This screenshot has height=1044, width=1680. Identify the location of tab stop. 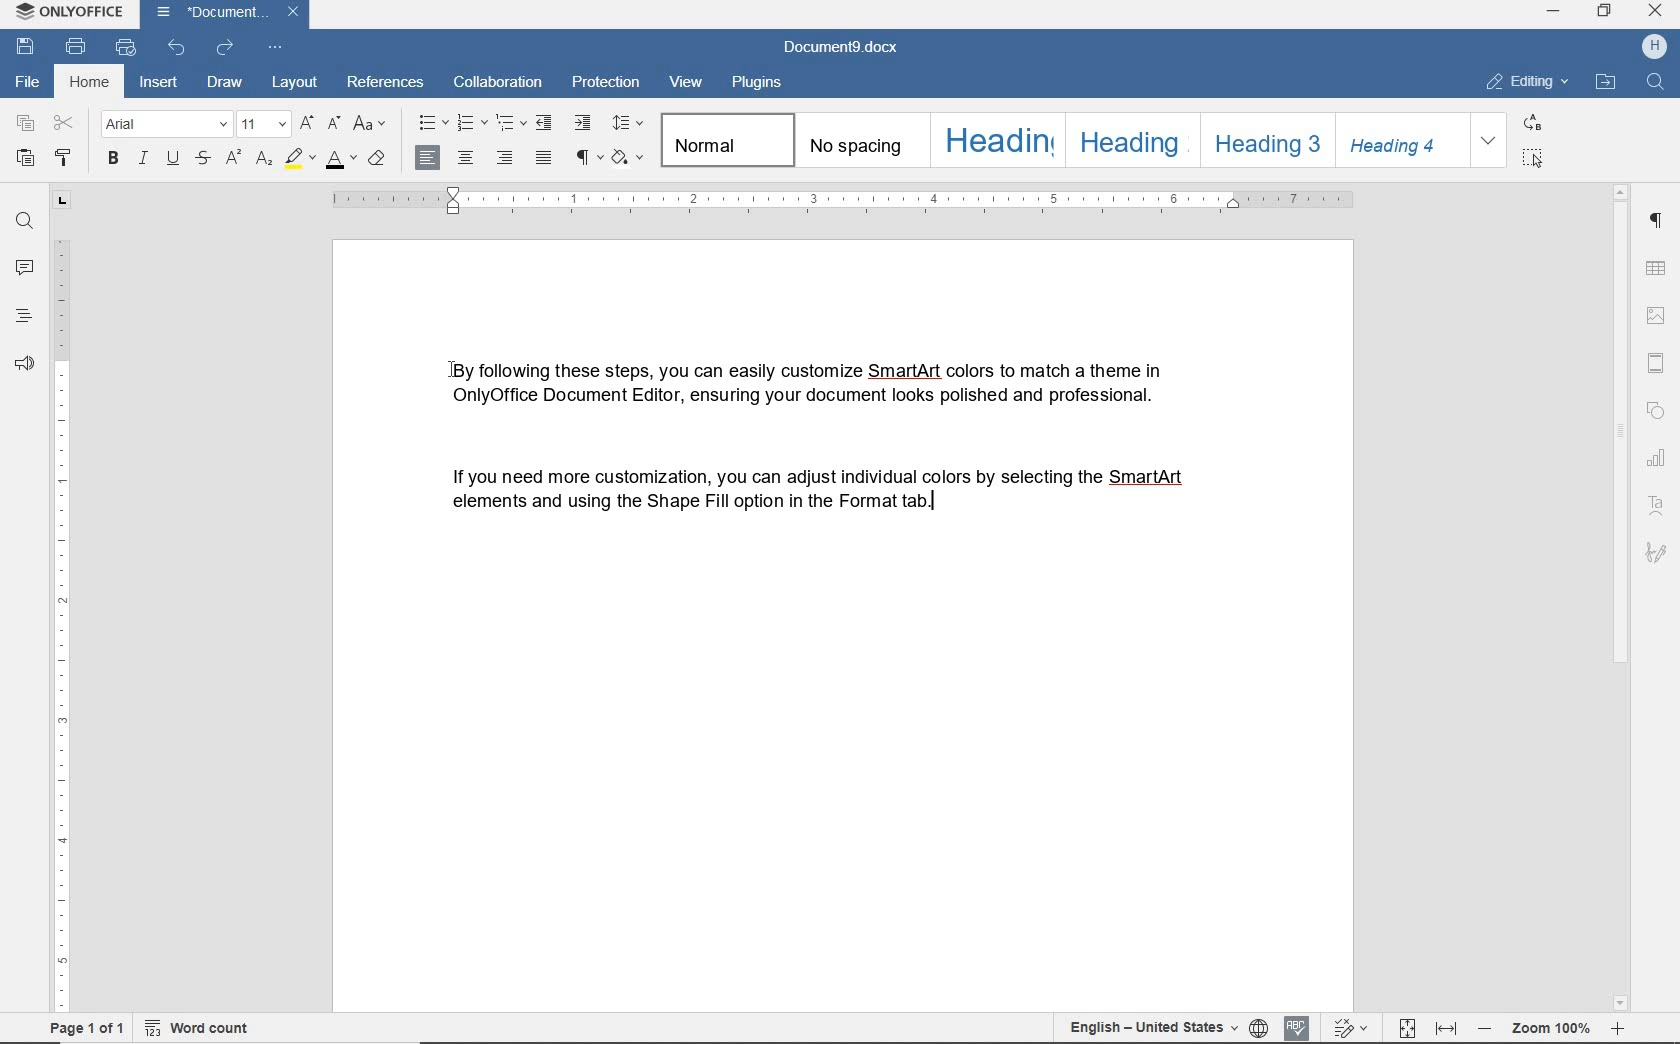
(62, 198).